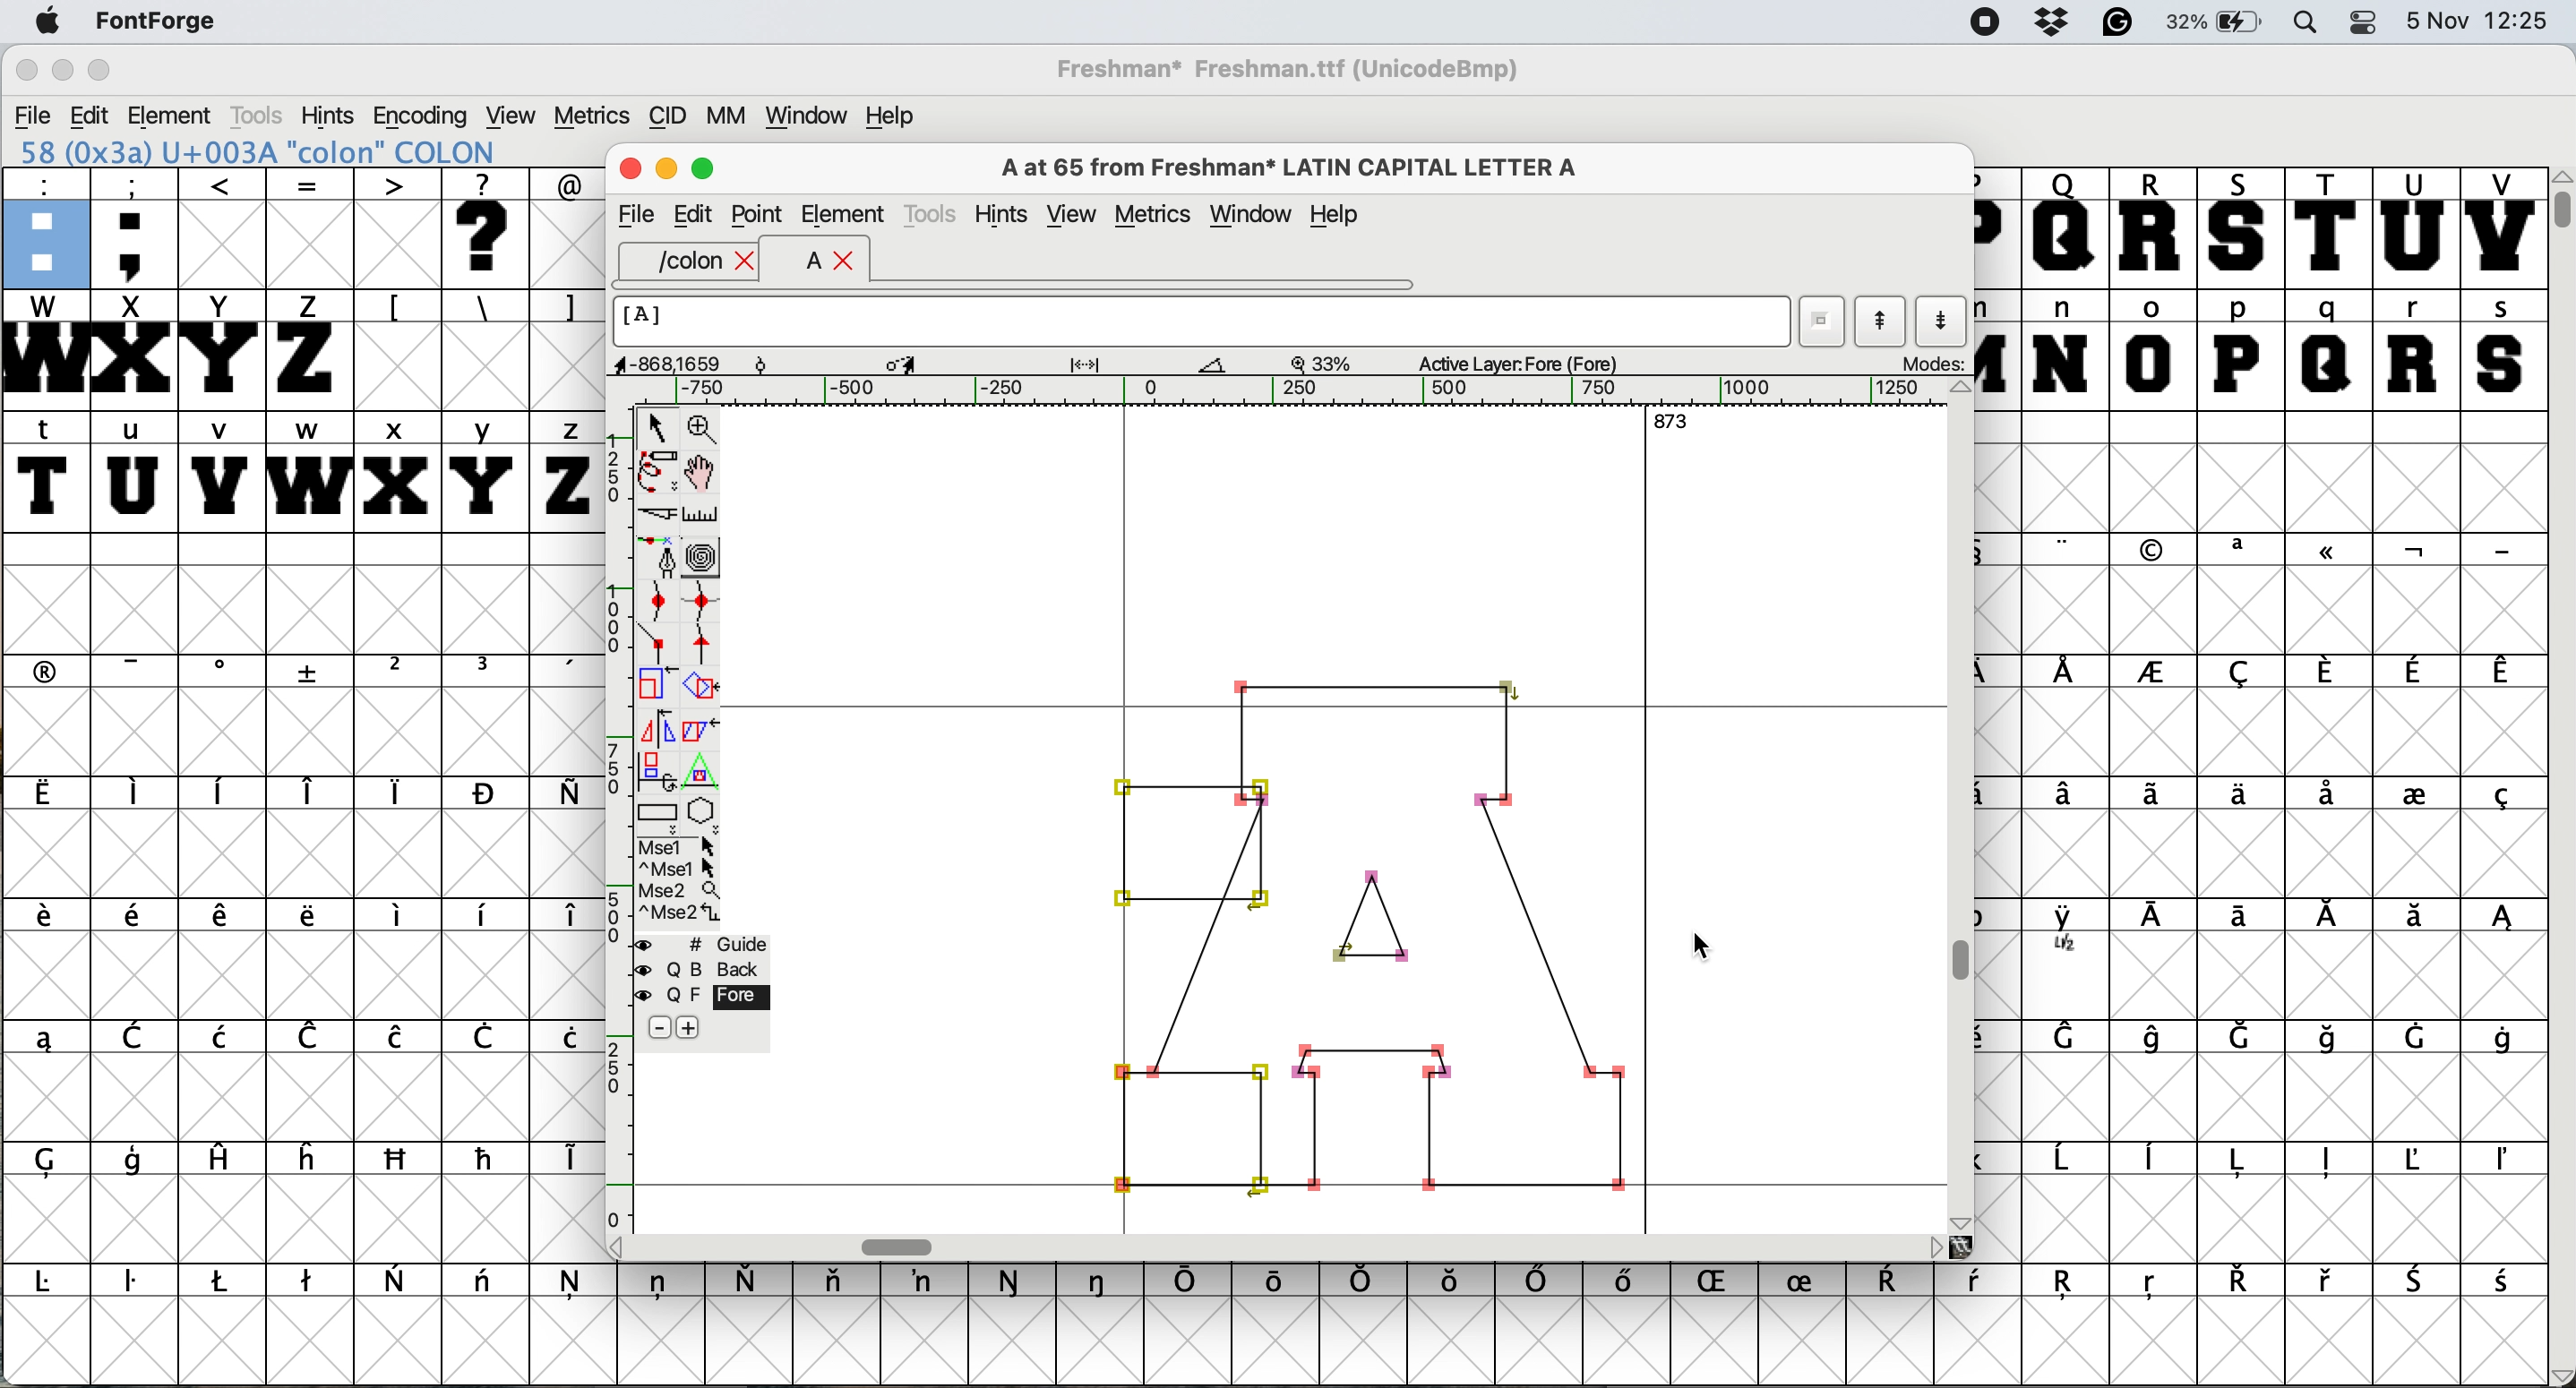  What do you see at coordinates (55, 1282) in the screenshot?
I see `symbol` at bounding box center [55, 1282].